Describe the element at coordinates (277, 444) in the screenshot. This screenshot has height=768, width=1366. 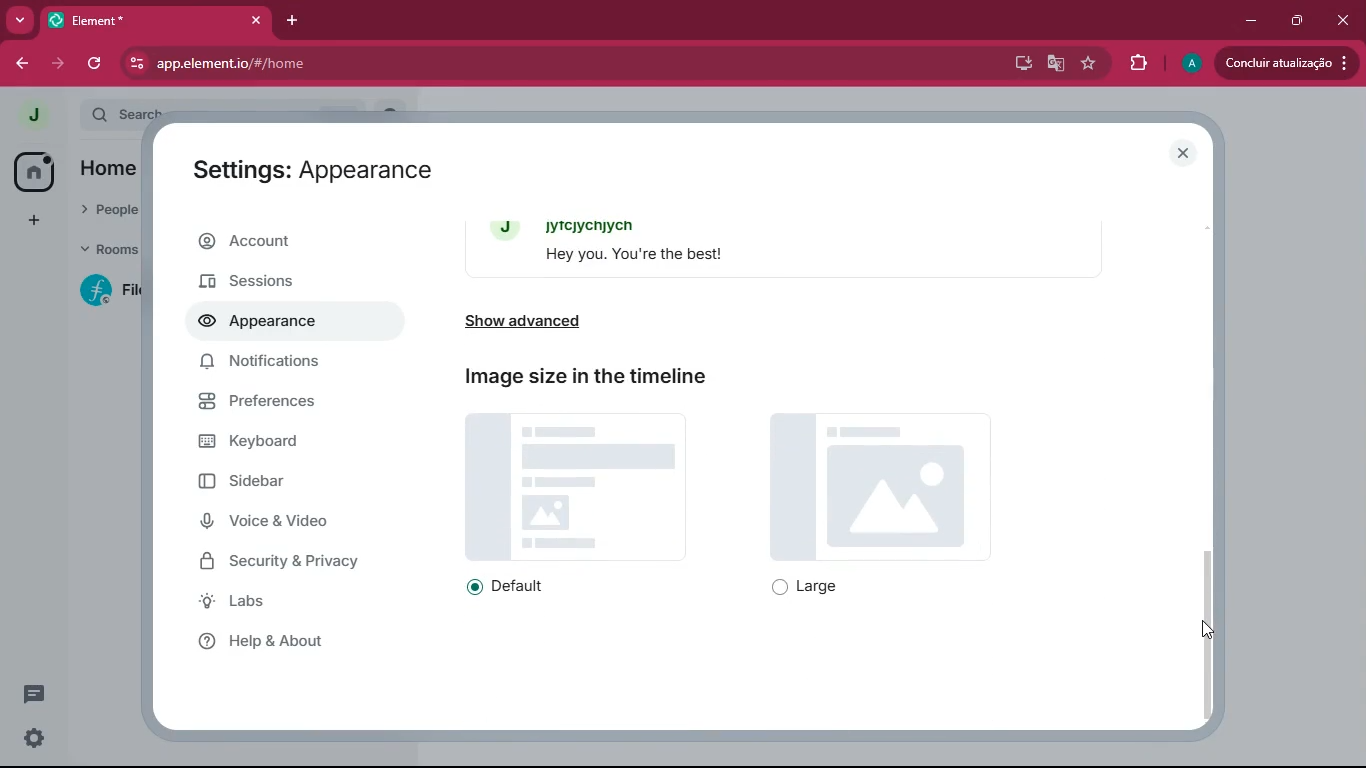
I see `keyboard` at that location.